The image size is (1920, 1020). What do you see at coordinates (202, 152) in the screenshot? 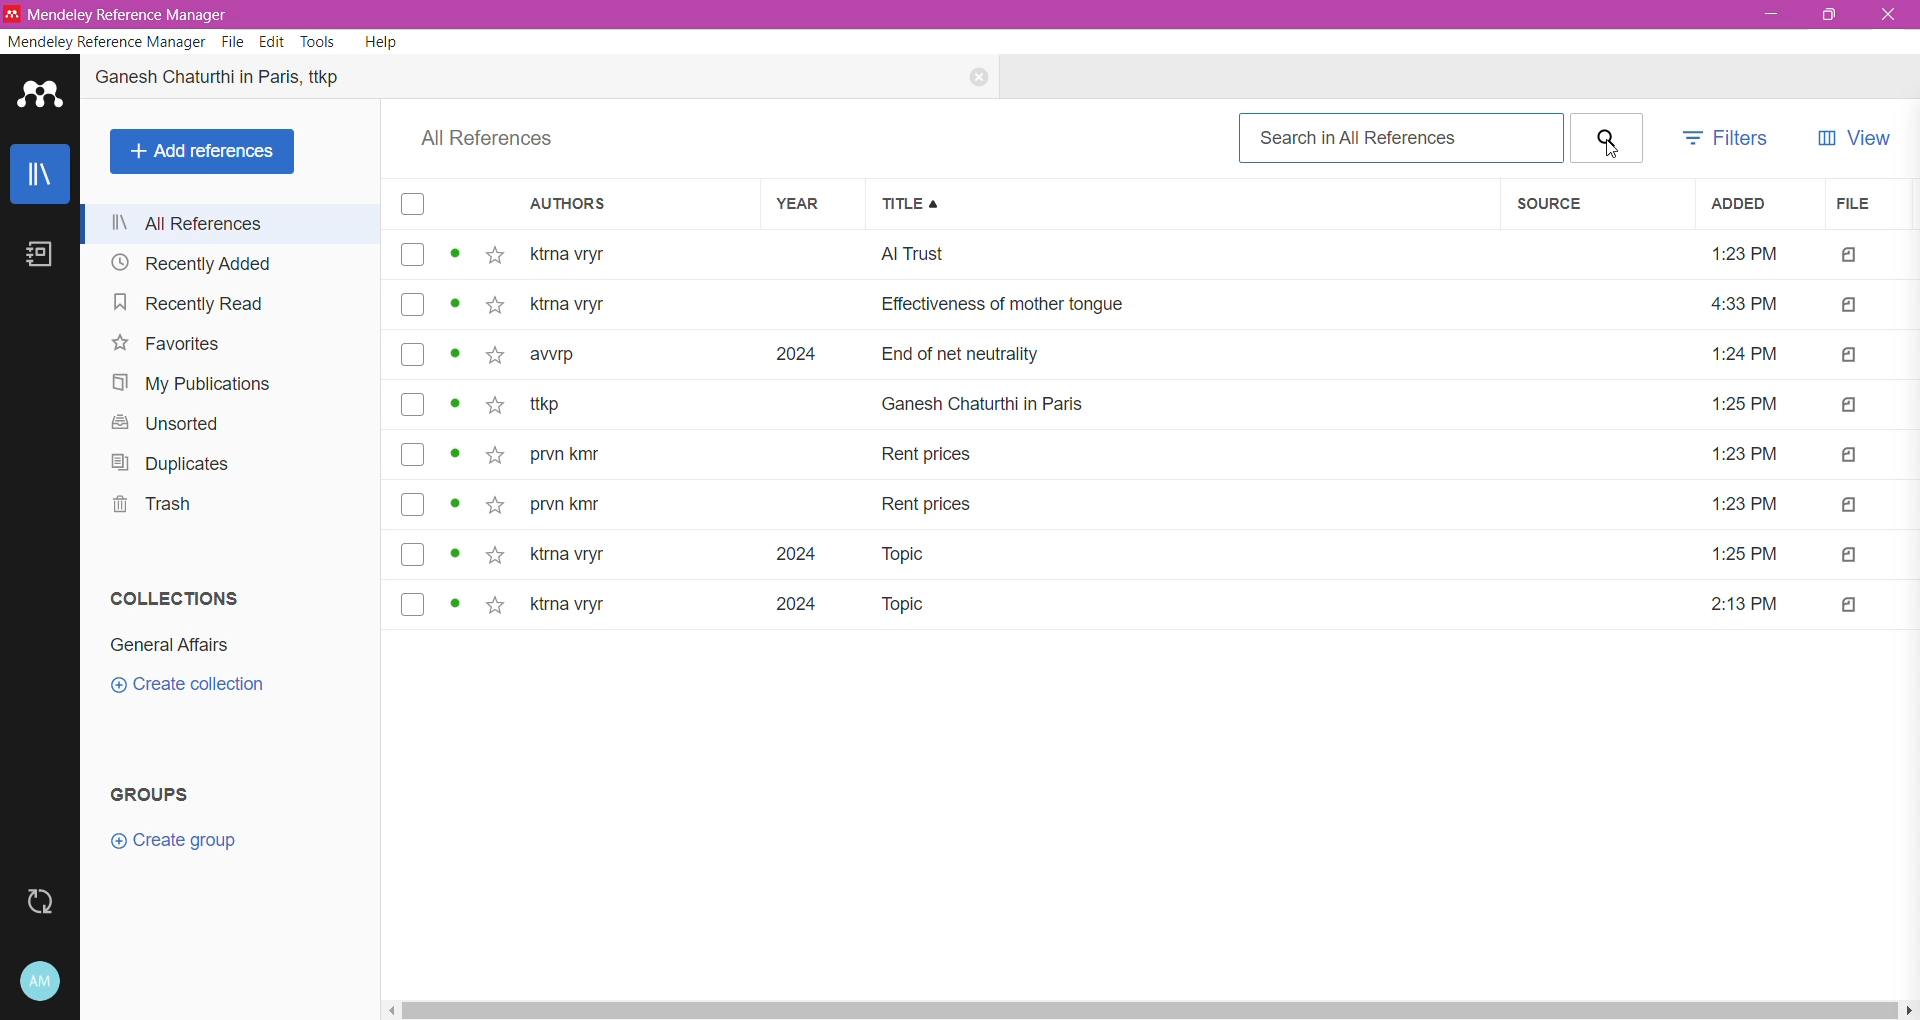
I see `Add References` at bounding box center [202, 152].